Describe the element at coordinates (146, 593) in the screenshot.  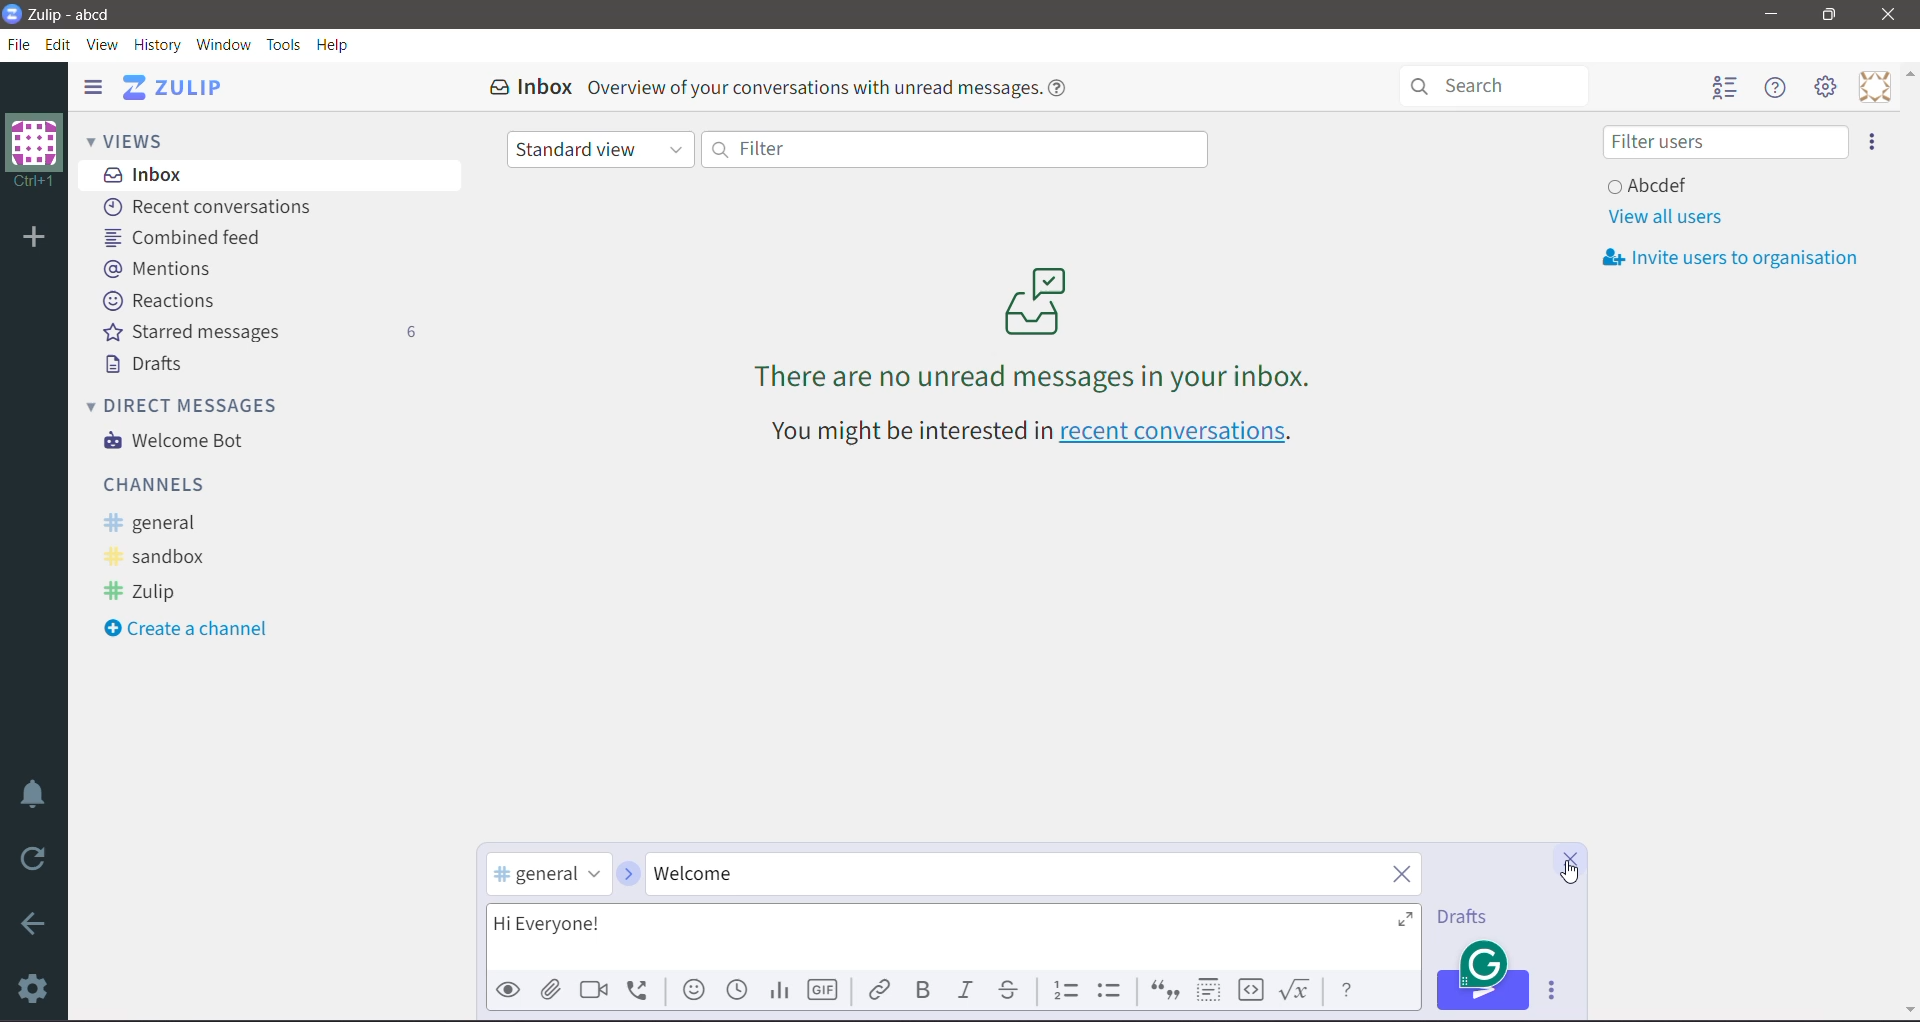
I see `Zulip` at that location.